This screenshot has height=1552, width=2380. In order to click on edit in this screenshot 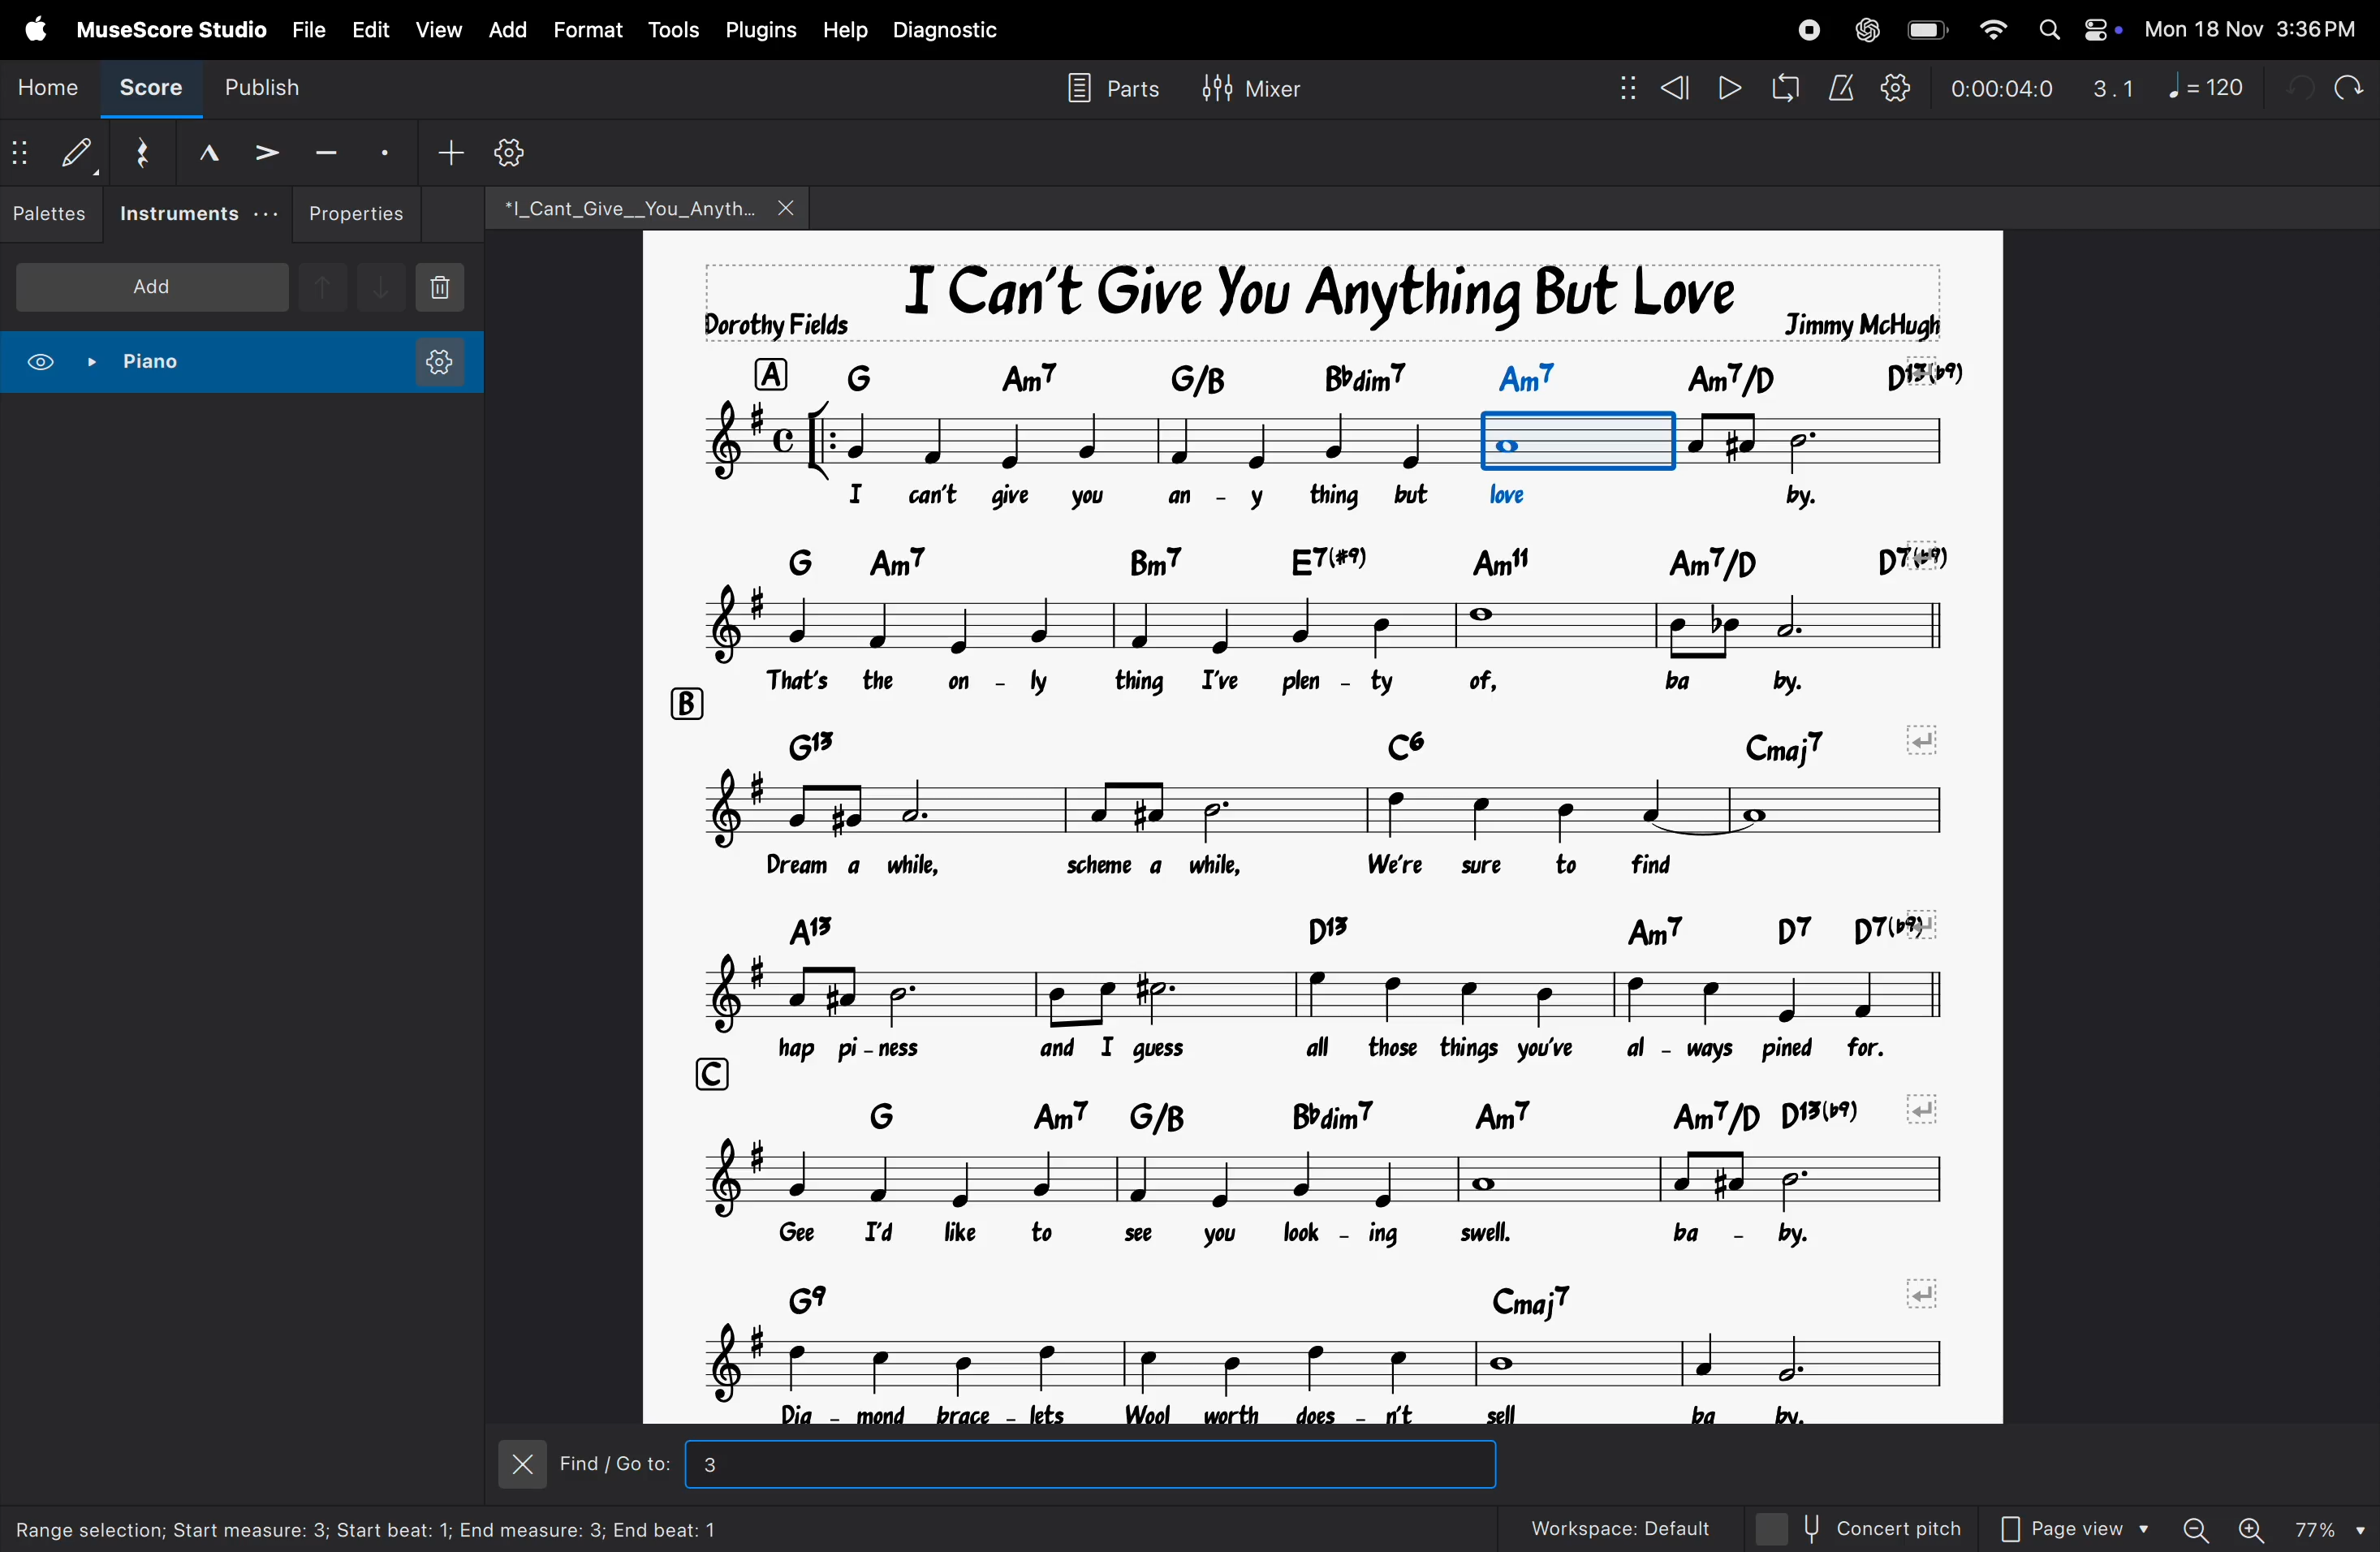, I will do `click(368, 25)`.